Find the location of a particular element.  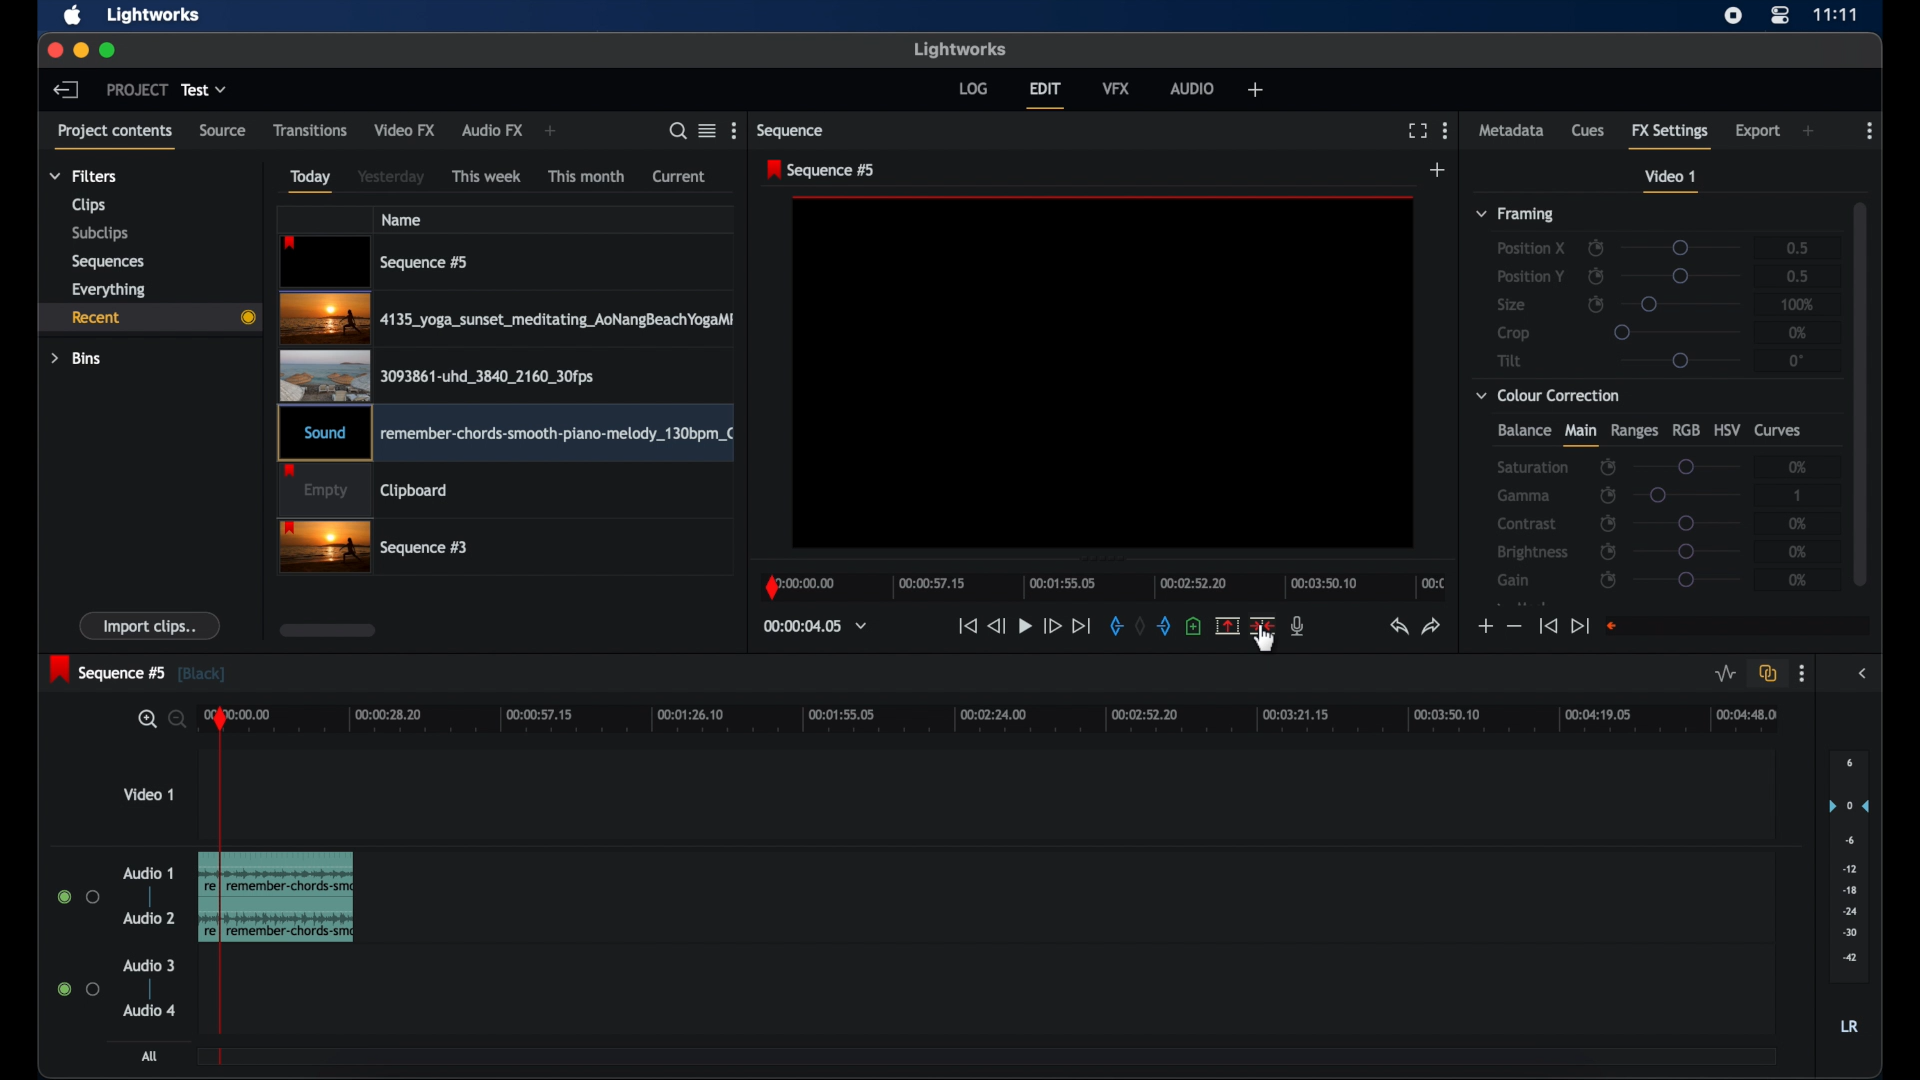

today is located at coordinates (312, 181).